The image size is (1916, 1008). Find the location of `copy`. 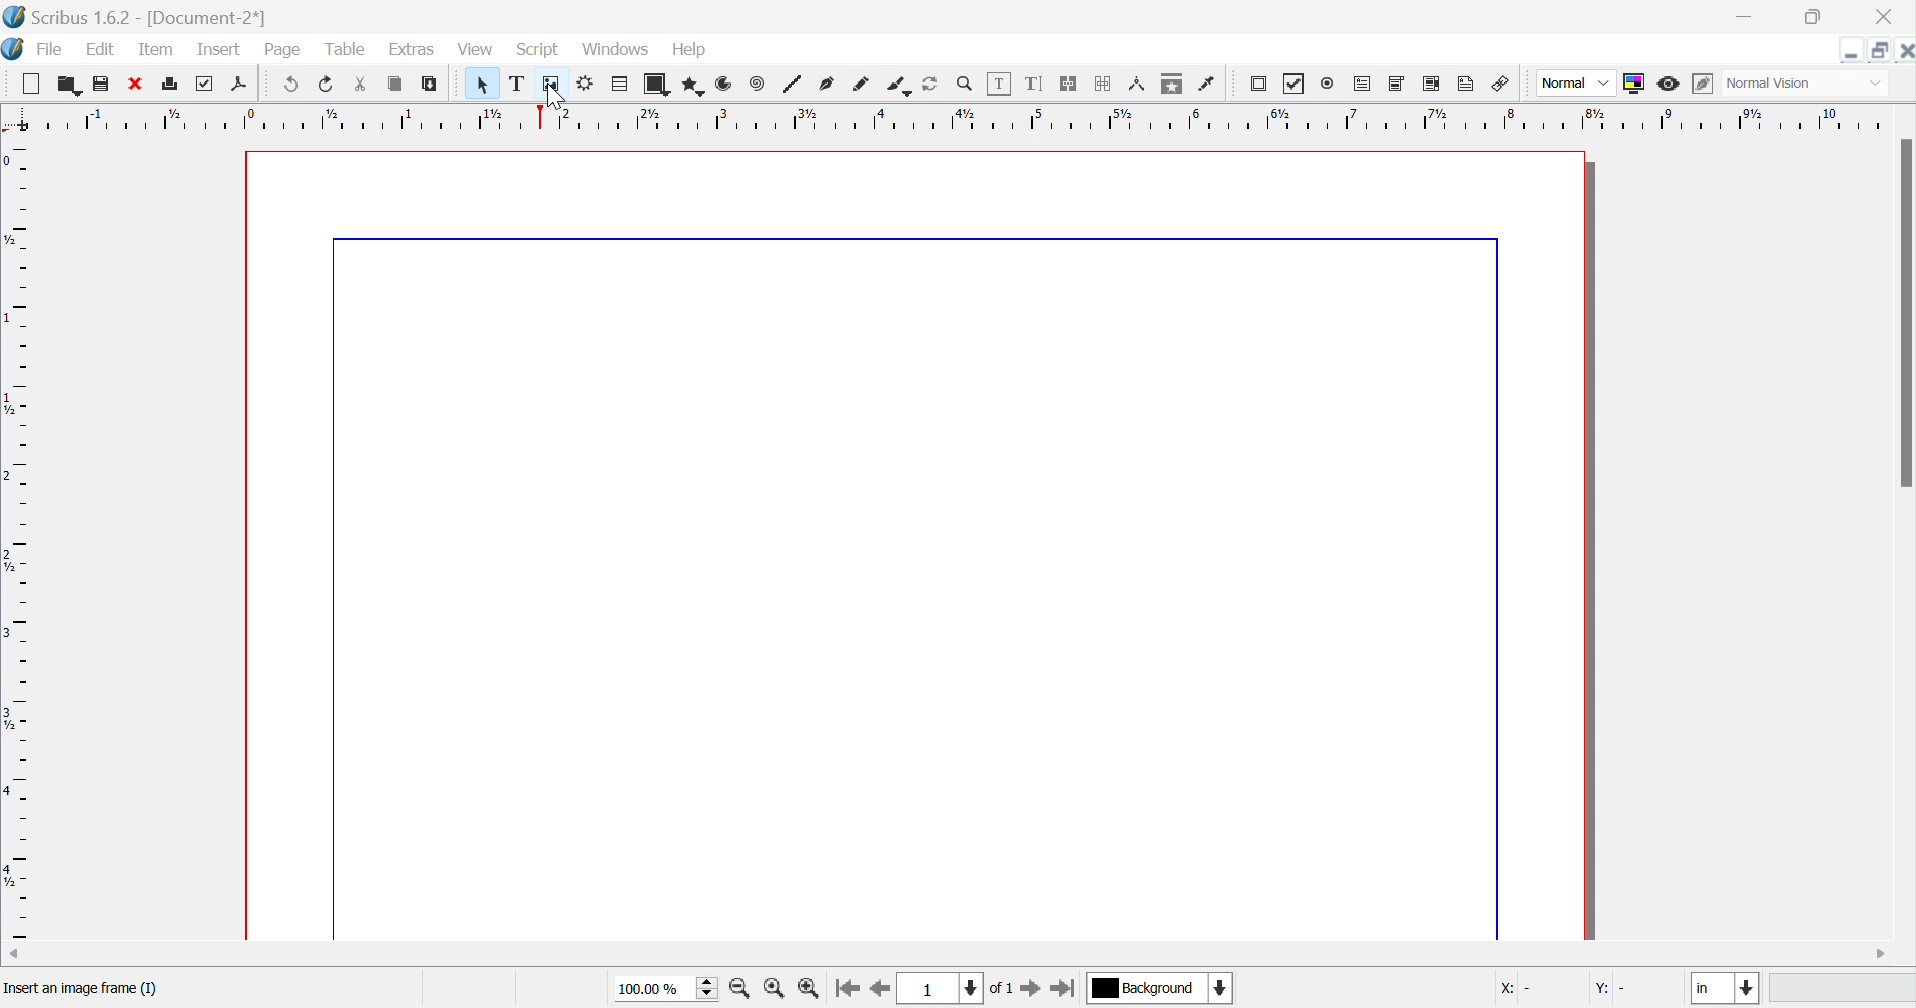

copy is located at coordinates (395, 84).